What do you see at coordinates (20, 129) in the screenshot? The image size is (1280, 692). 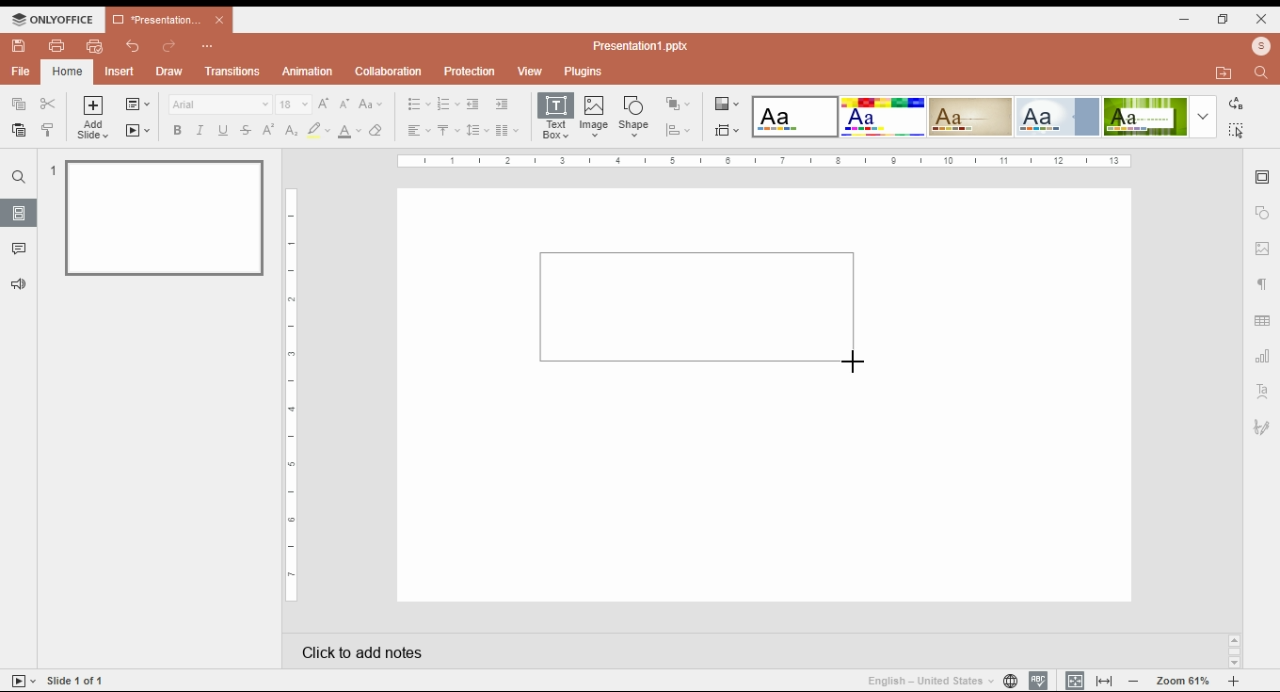 I see `paste` at bounding box center [20, 129].